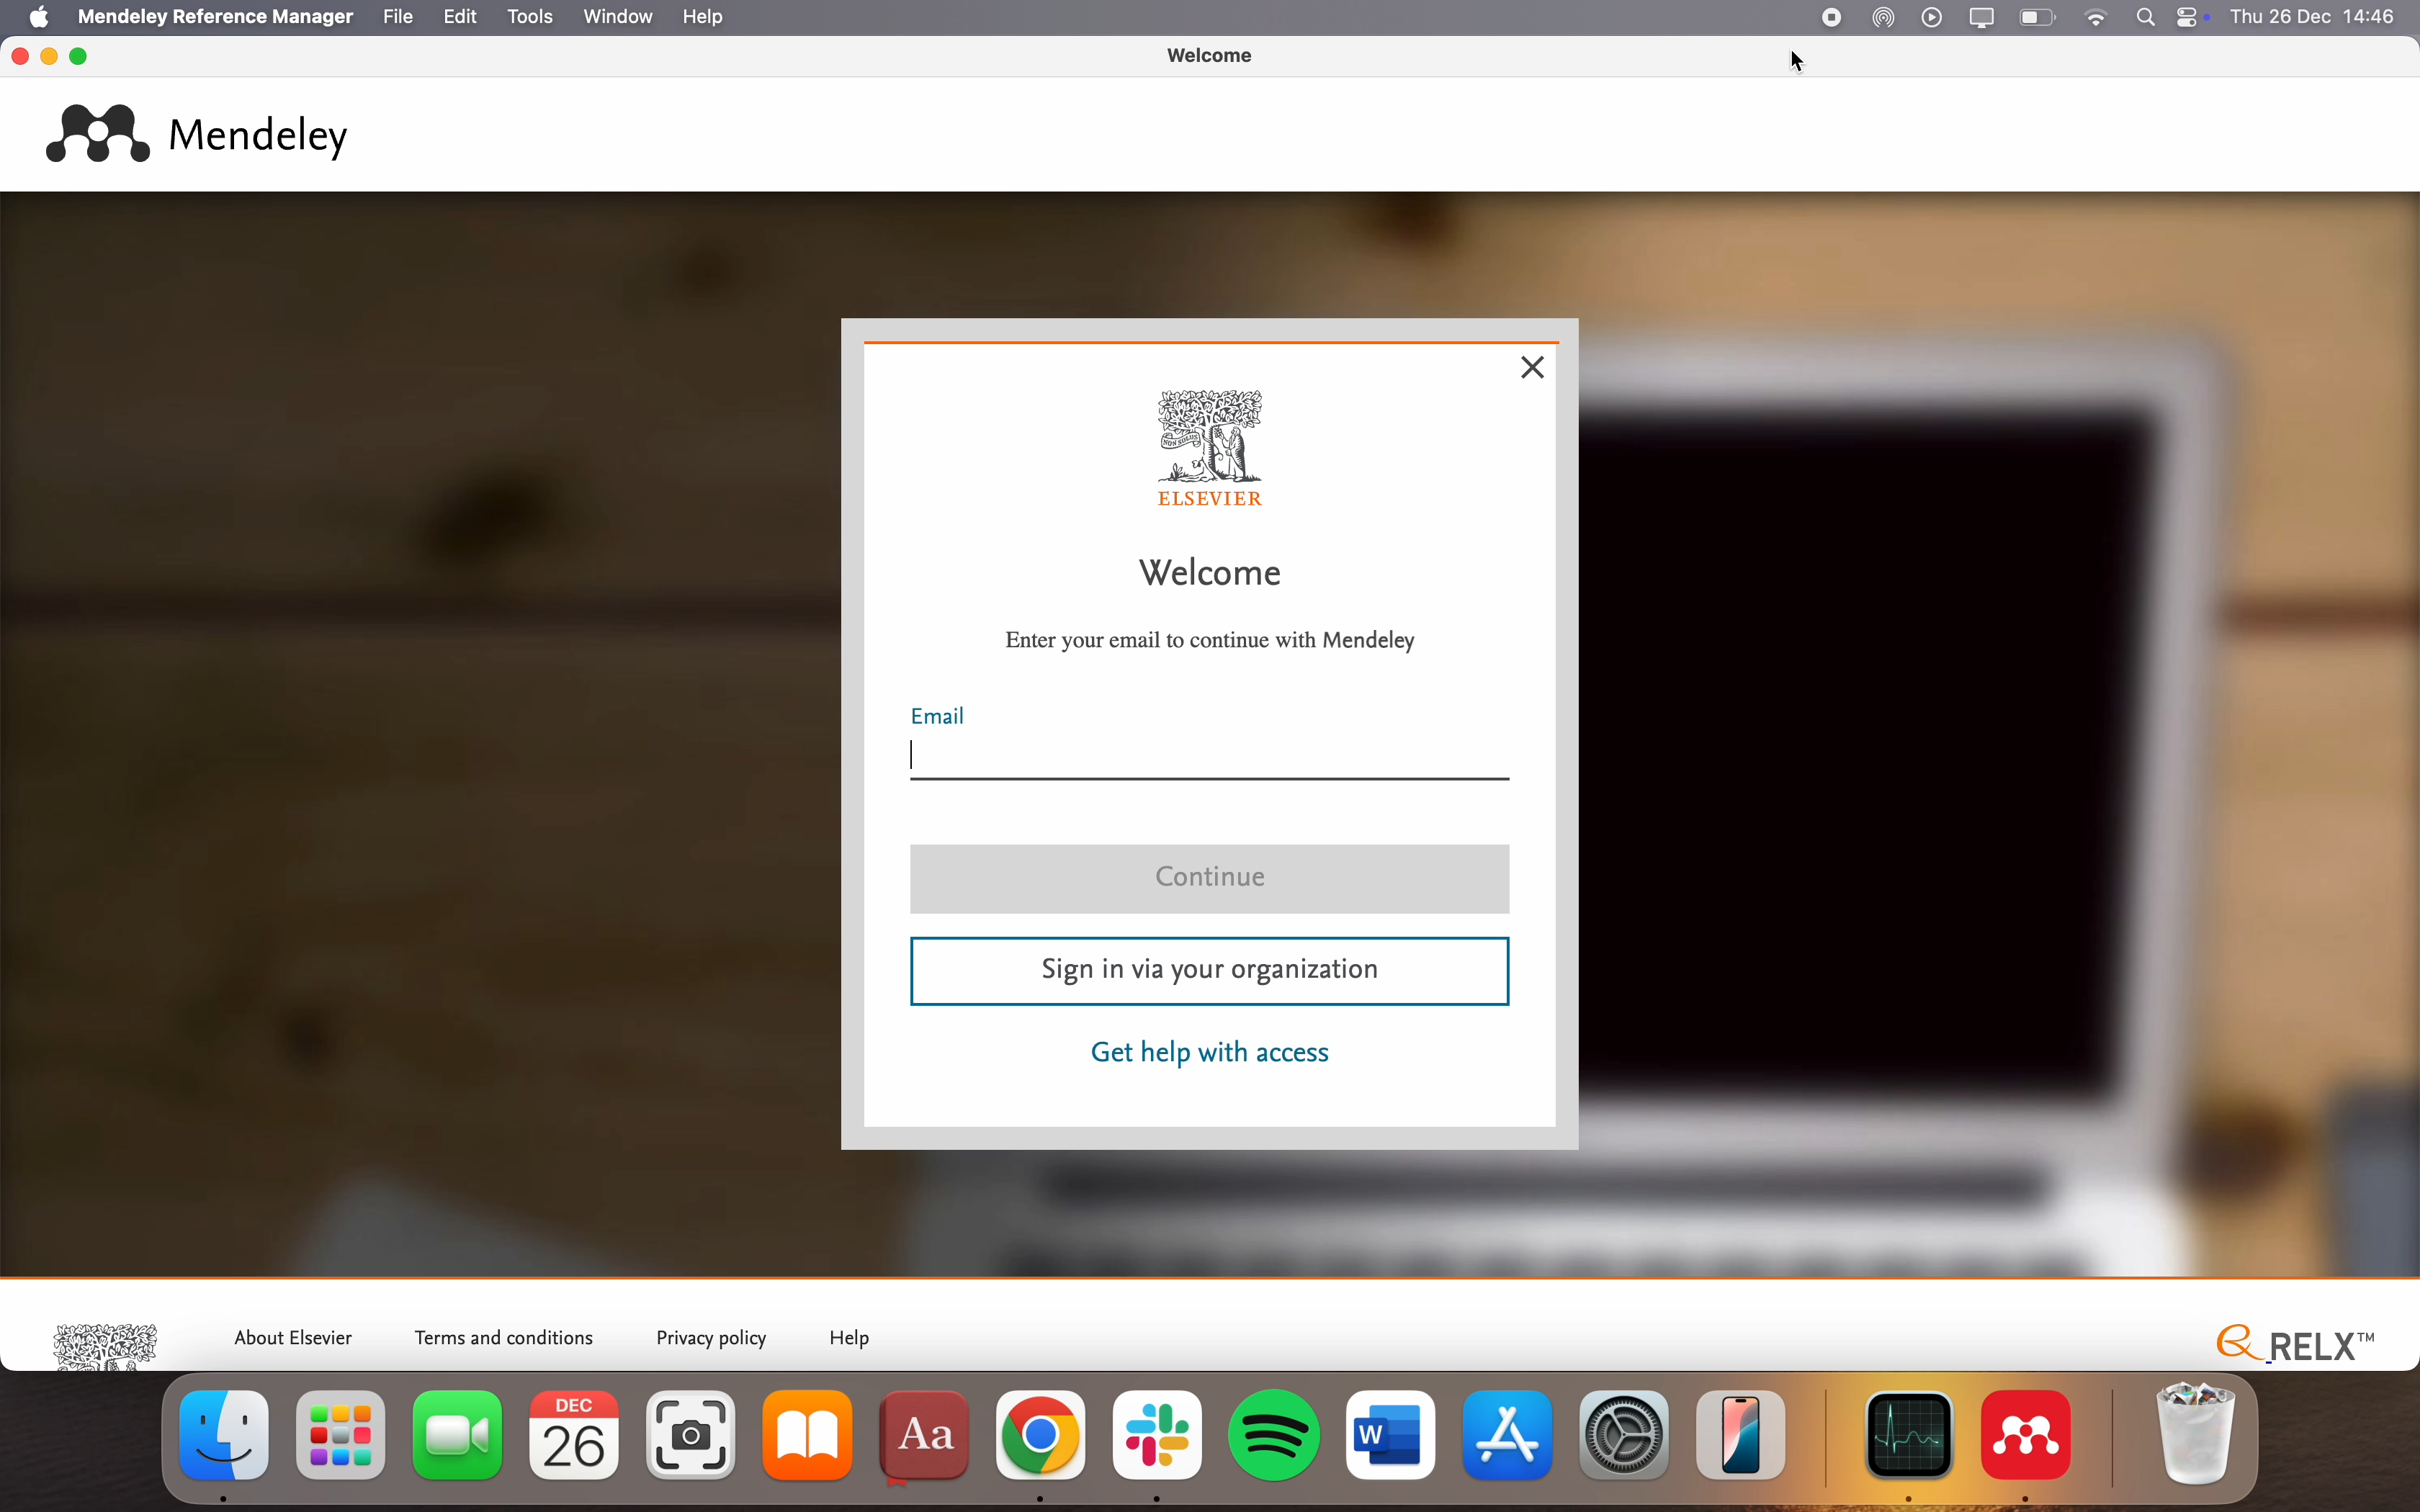 Image resolution: width=2420 pixels, height=1512 pixels. What do you see at coordinates (1041, 1446) in the screenshot?
I see `Google Chrome` at bounding box center [1041, 1446].